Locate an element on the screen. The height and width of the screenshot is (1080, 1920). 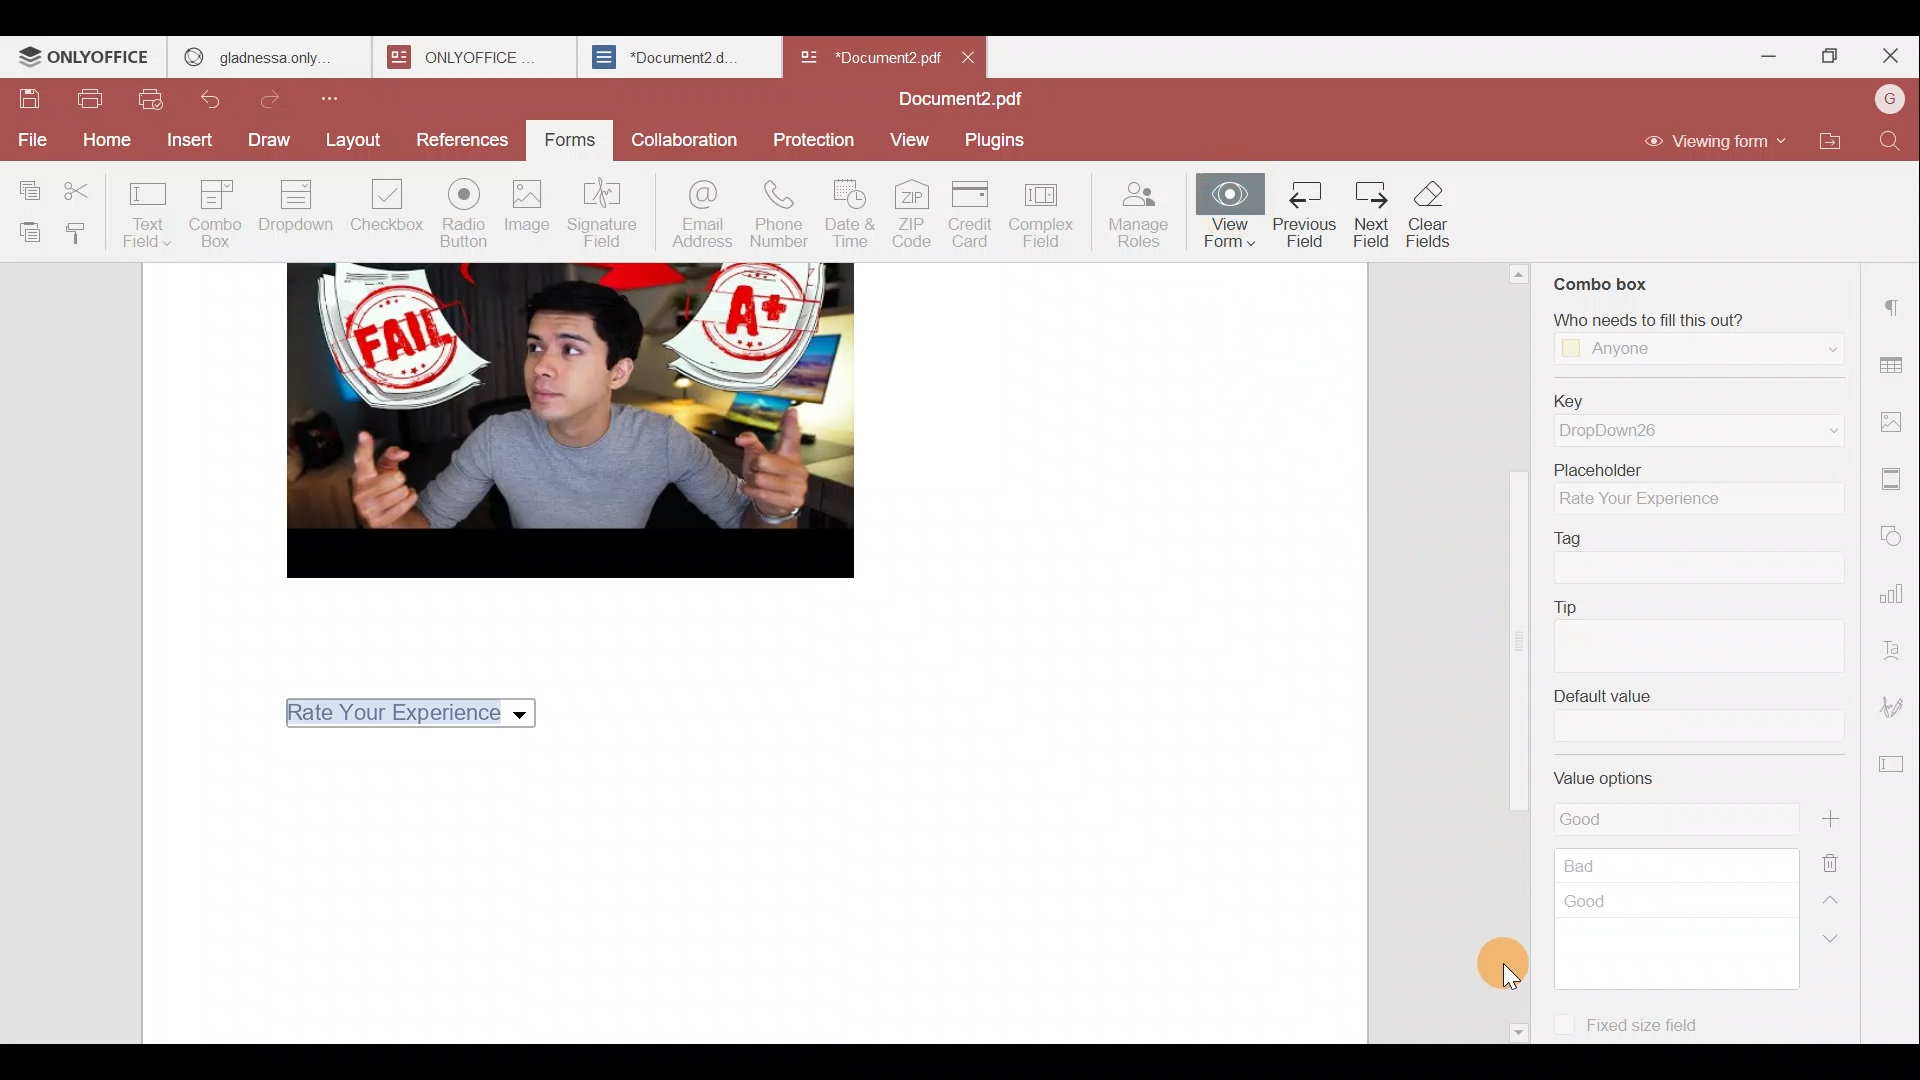
Chart settings is located at coordinates (1897, 596).